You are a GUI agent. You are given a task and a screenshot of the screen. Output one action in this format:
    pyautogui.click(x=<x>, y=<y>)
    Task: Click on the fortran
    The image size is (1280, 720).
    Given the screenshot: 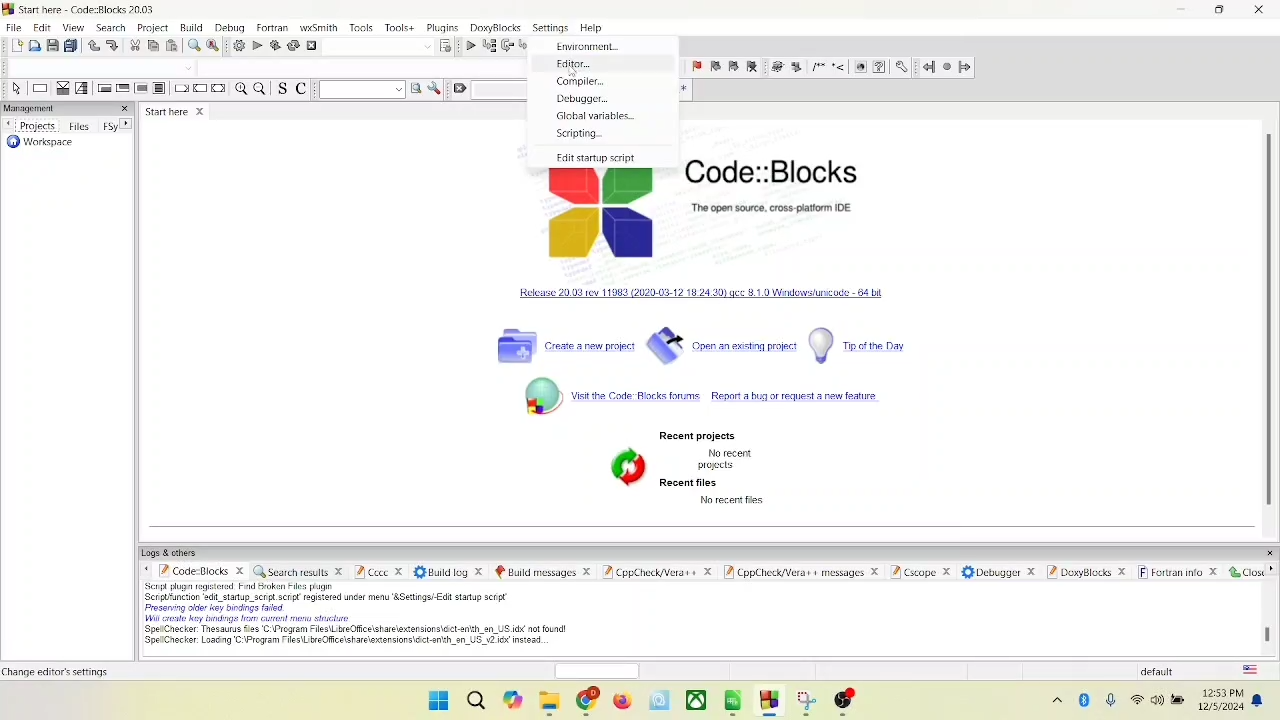 What is the action you would take?
    pyautogui.click(x=271, y=28)
    